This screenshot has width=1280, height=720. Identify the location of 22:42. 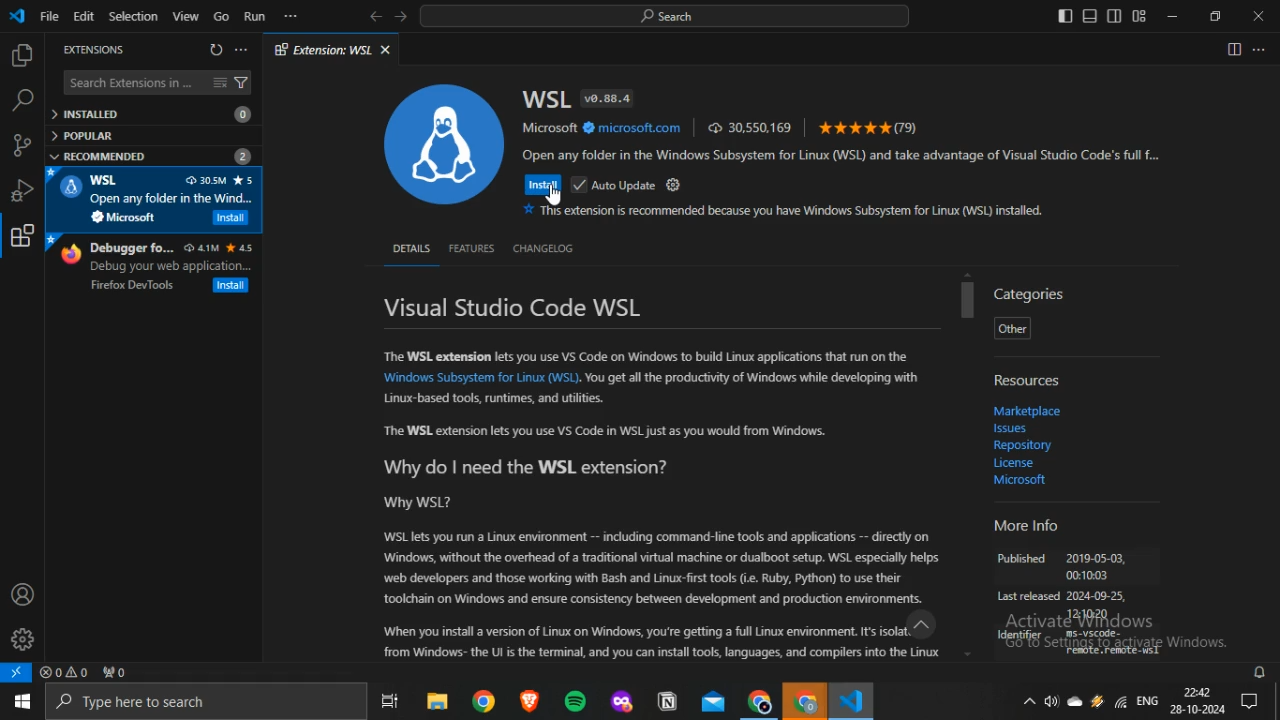
(1196, 690).